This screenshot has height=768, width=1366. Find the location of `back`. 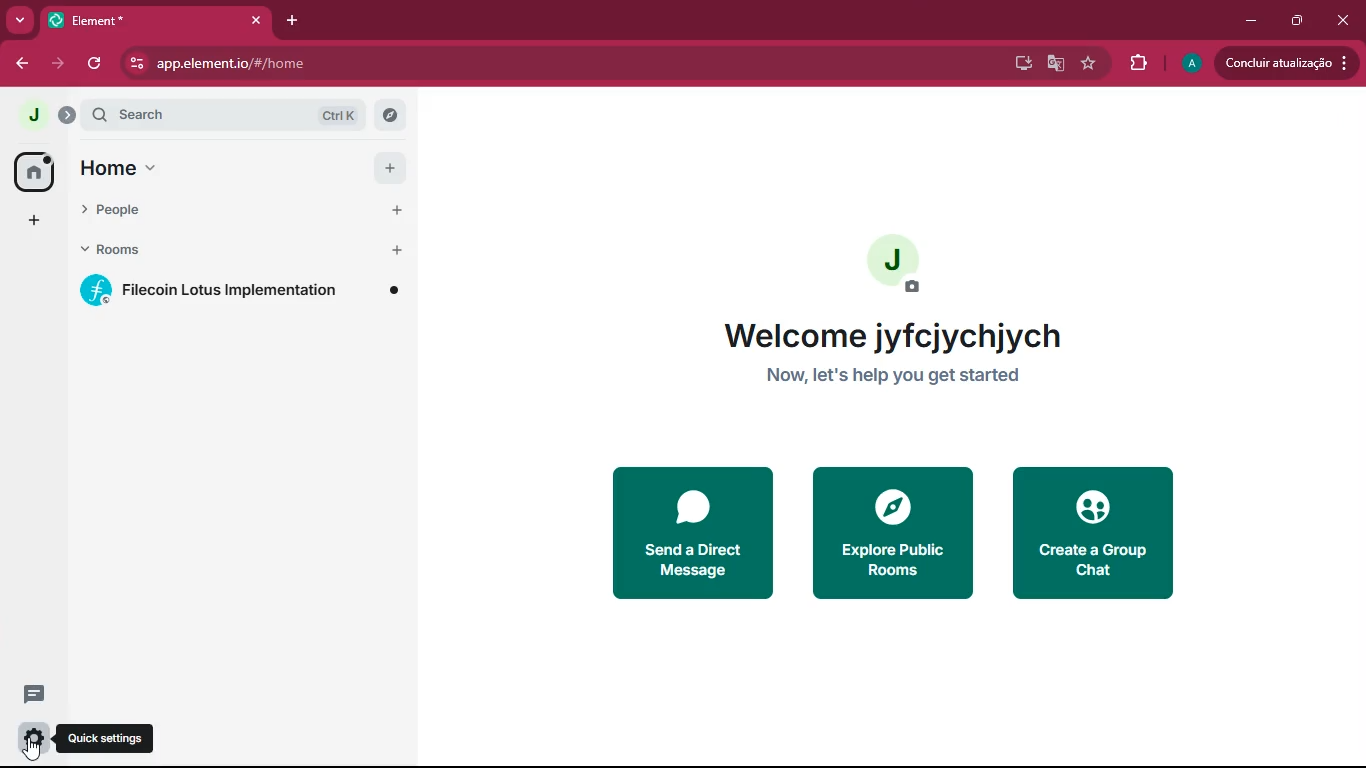

back is located at coordinates (19, 63).